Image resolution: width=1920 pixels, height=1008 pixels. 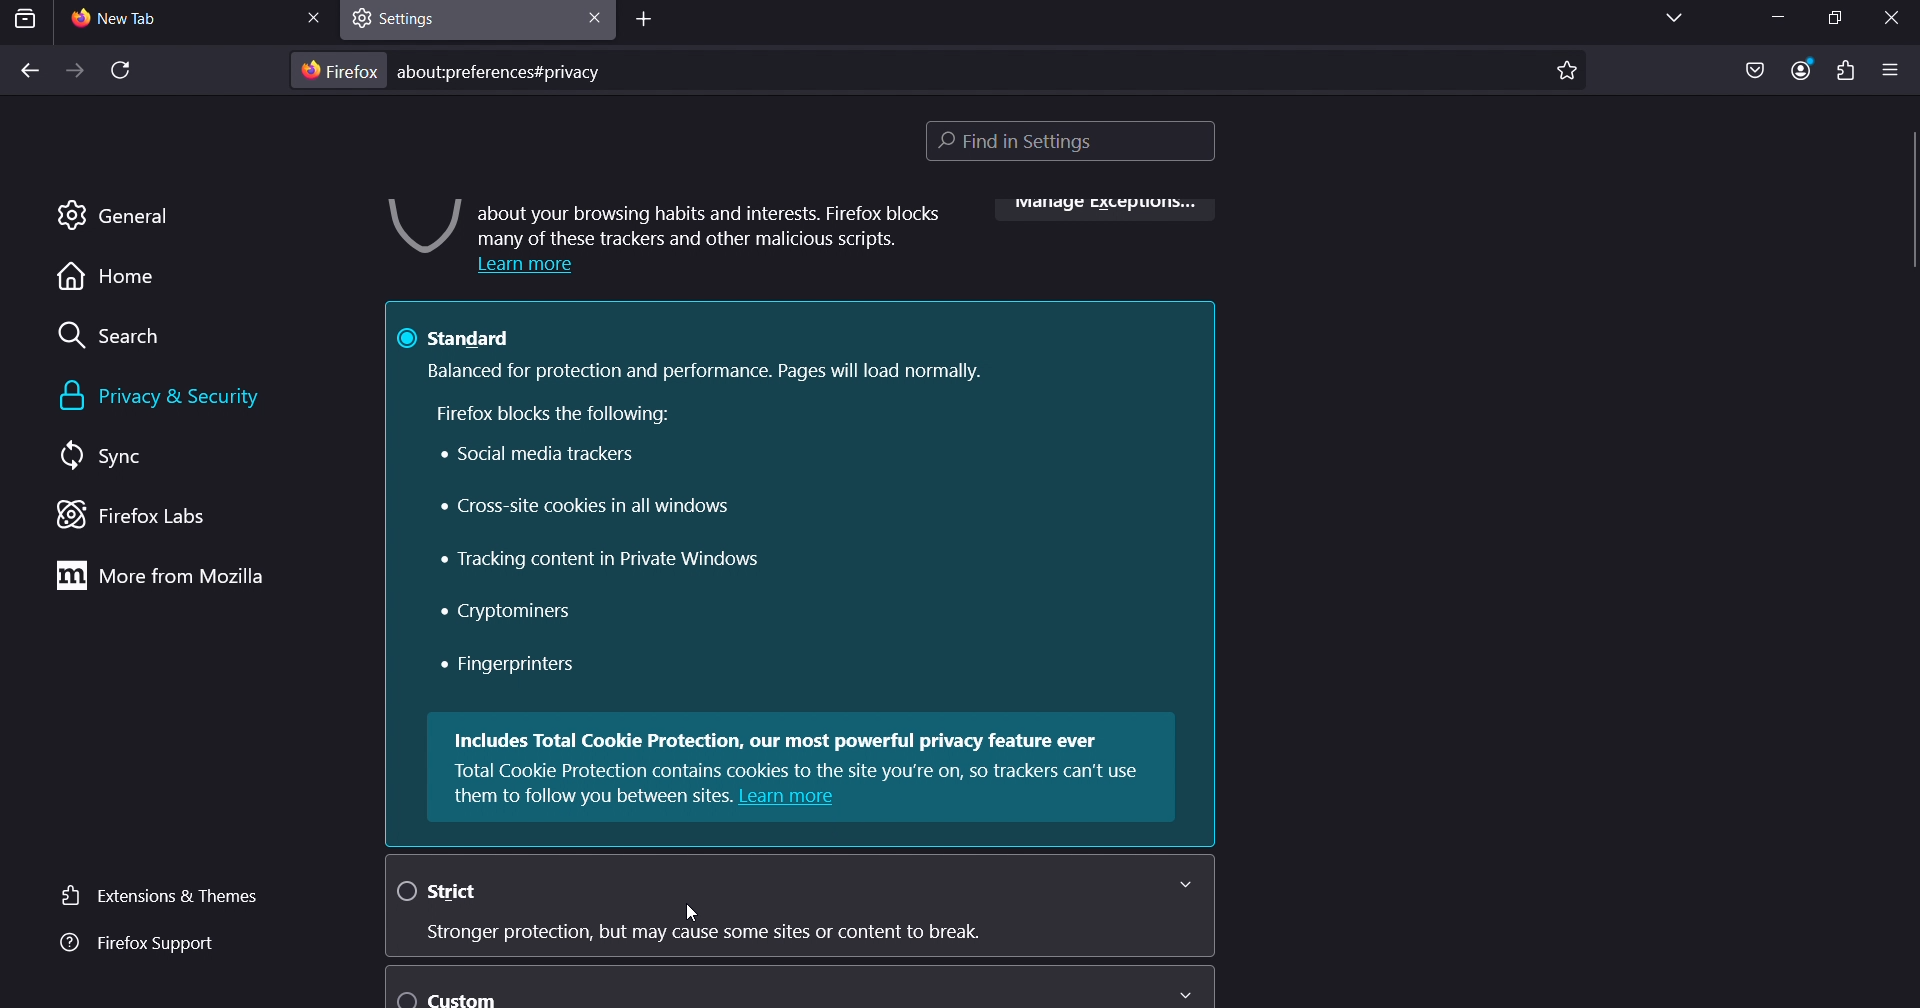 I want to click on back one page, so click(x=29, y=72).